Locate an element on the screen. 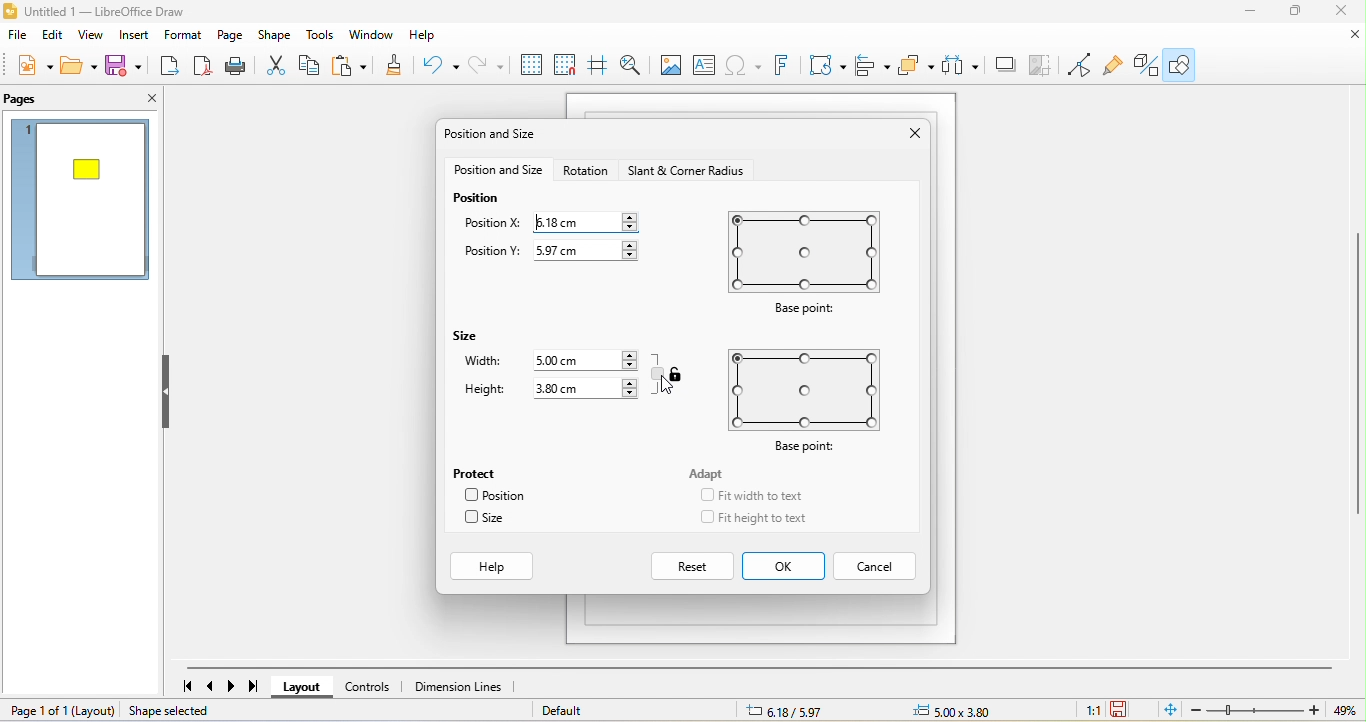 This screenshot has width=1366, height=722. 8.29/7.64 is located at coordinates (816, 710).